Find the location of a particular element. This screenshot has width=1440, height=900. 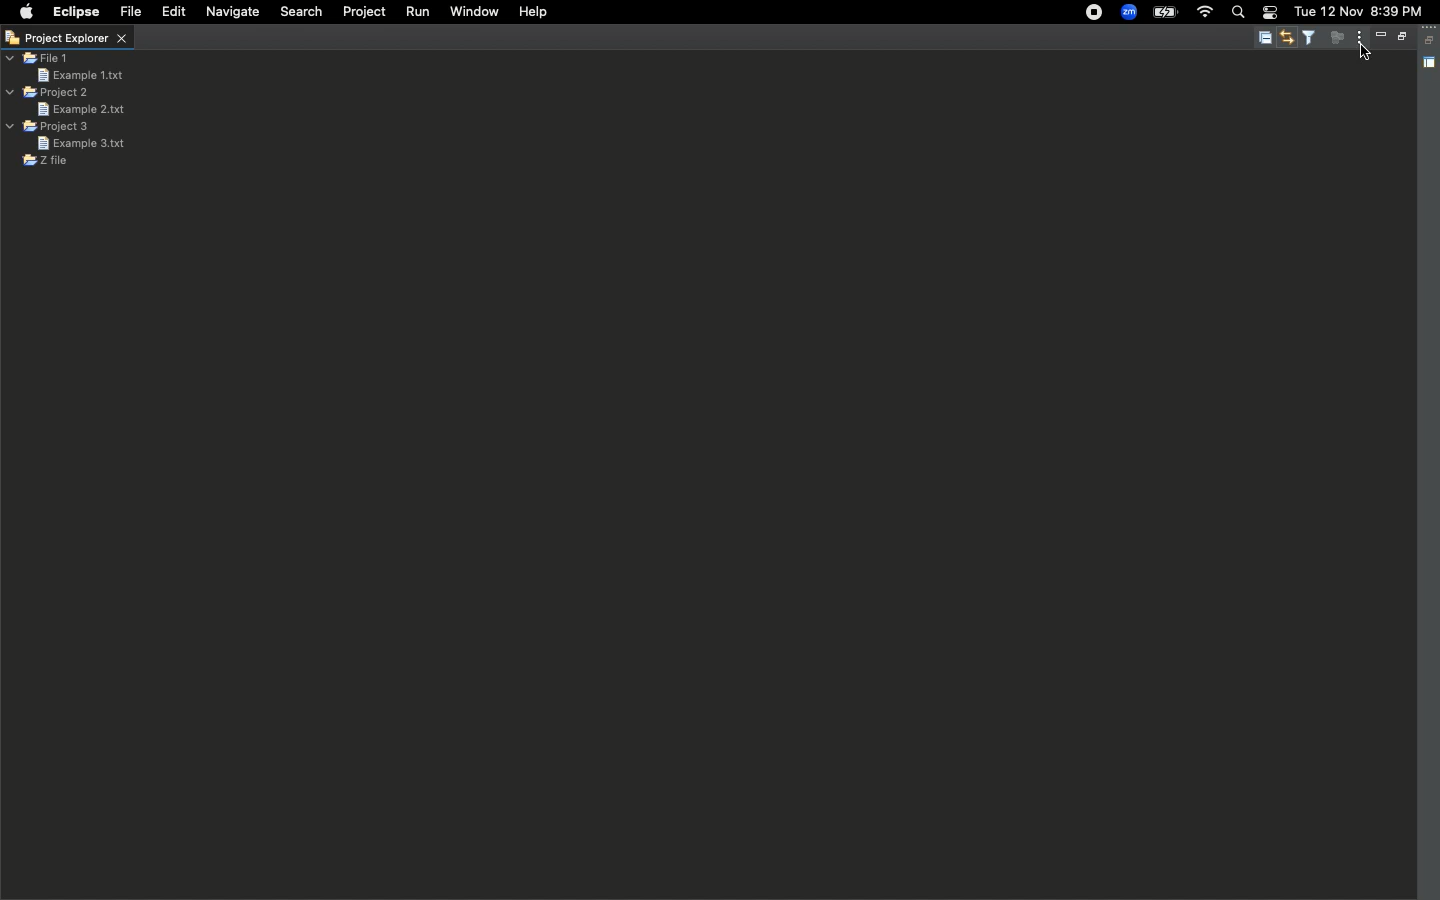

Shared area is located at coordinates (1431, 64).